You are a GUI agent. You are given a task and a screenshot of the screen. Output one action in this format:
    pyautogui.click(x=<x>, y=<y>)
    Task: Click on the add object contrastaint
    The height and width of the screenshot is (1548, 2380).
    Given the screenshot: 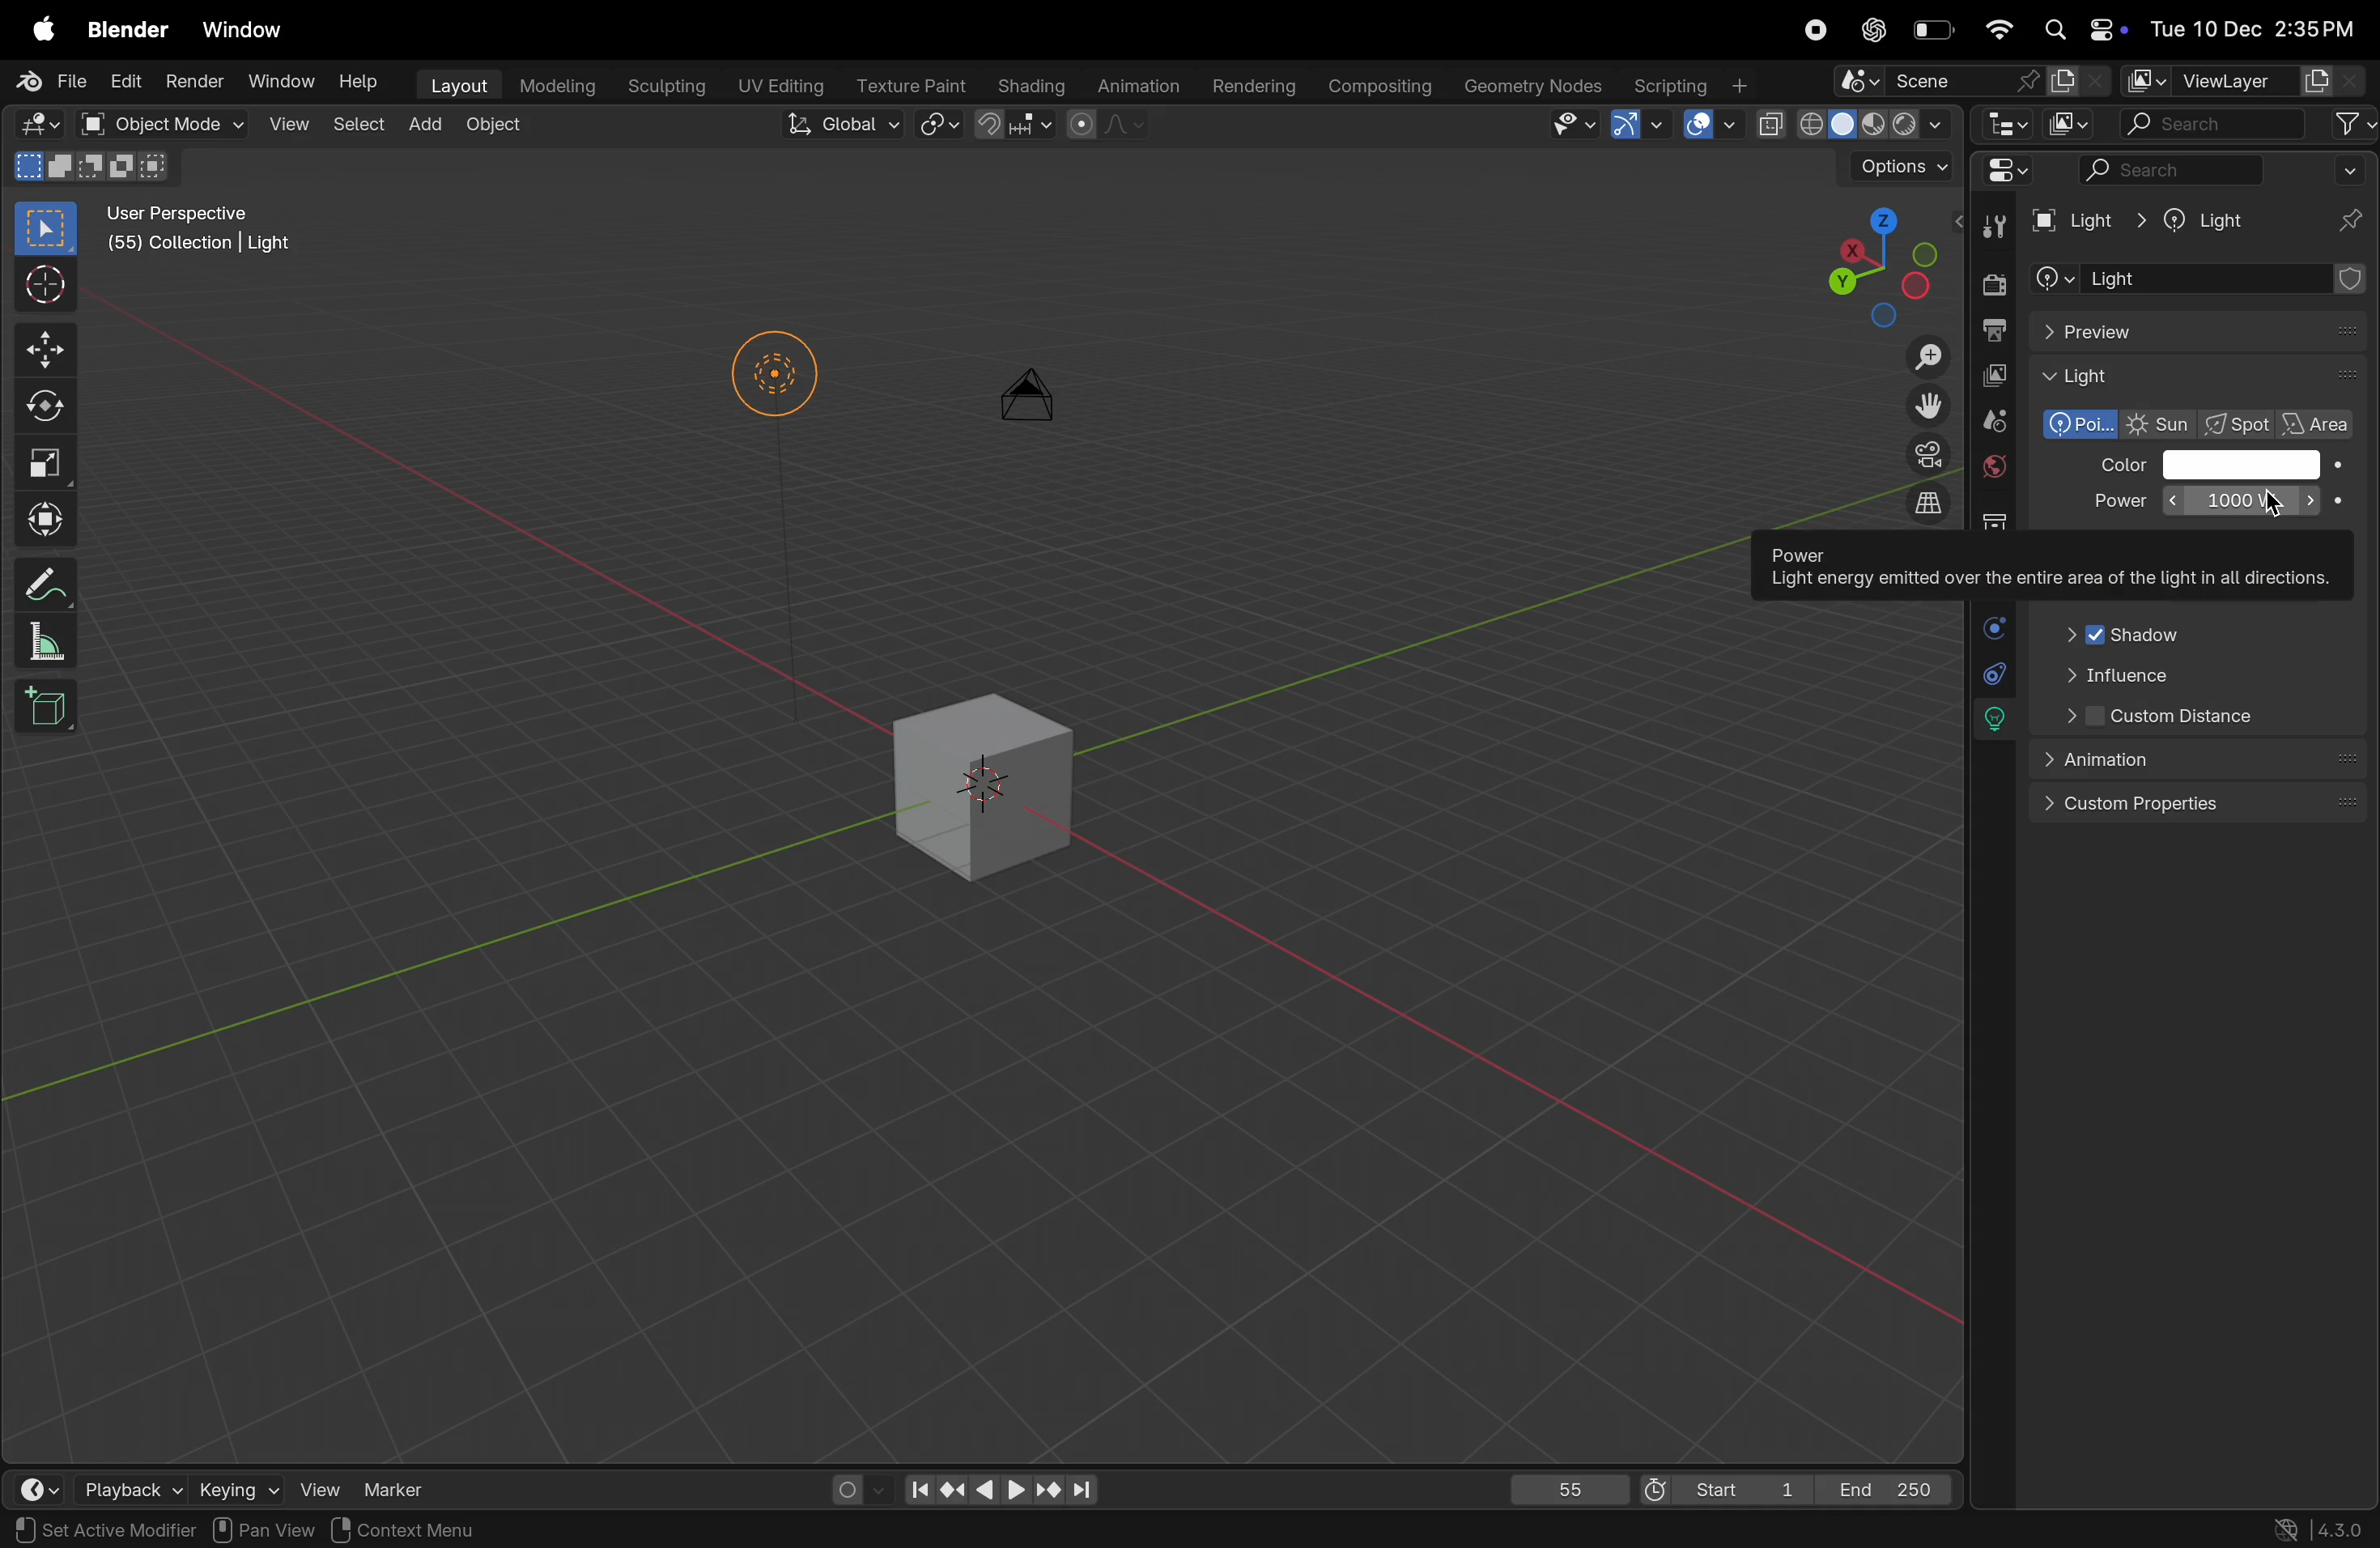 What is the action you would take?
    pyautogui.click(x=2196, y=279)
    